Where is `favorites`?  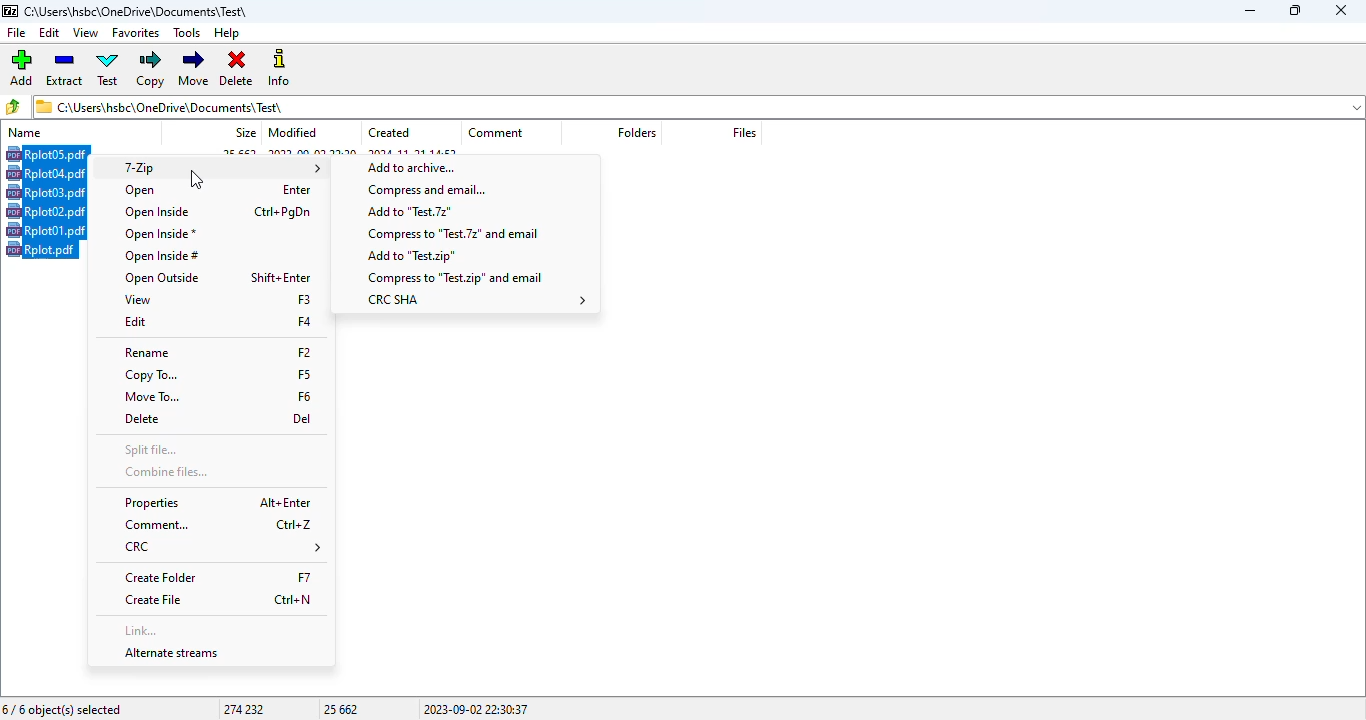 favorites is located at coordinates (136, 33).